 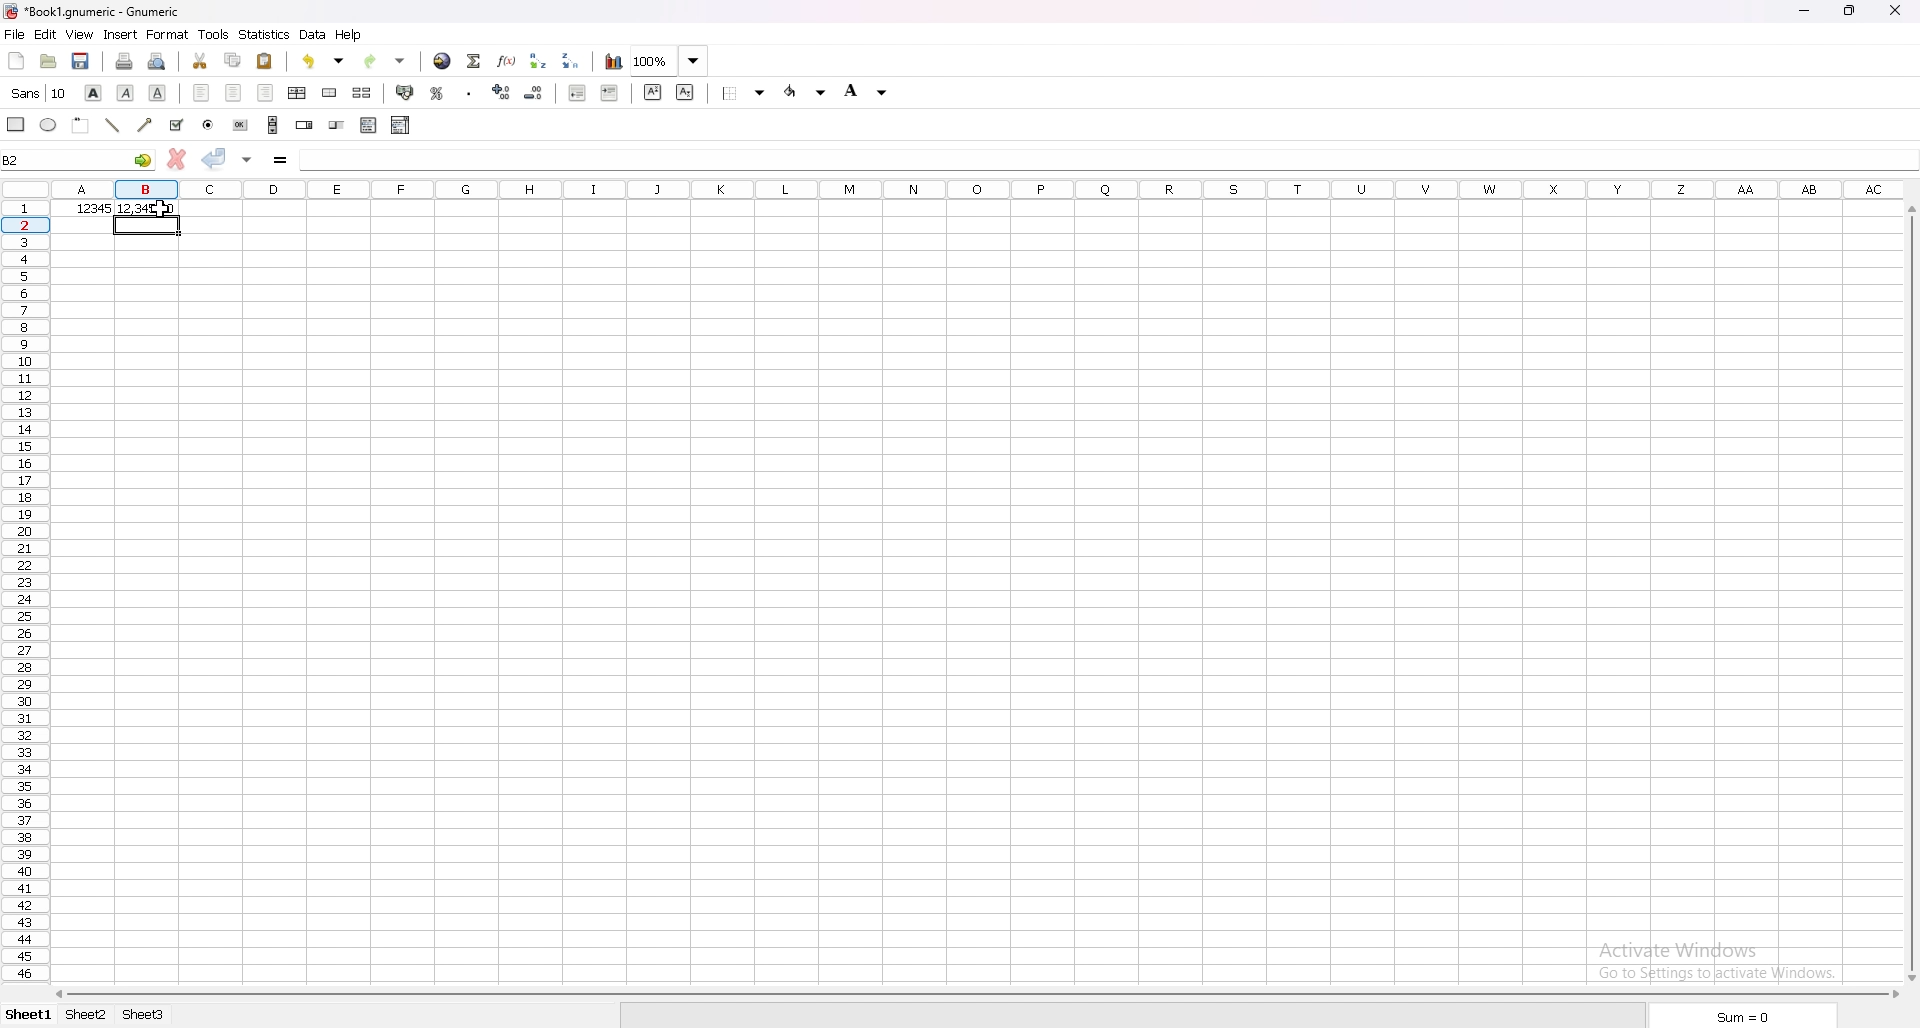 What do you see at coordinates (236, 93) in the screenshot?
I see `centre` at bounding box center [236, 93].